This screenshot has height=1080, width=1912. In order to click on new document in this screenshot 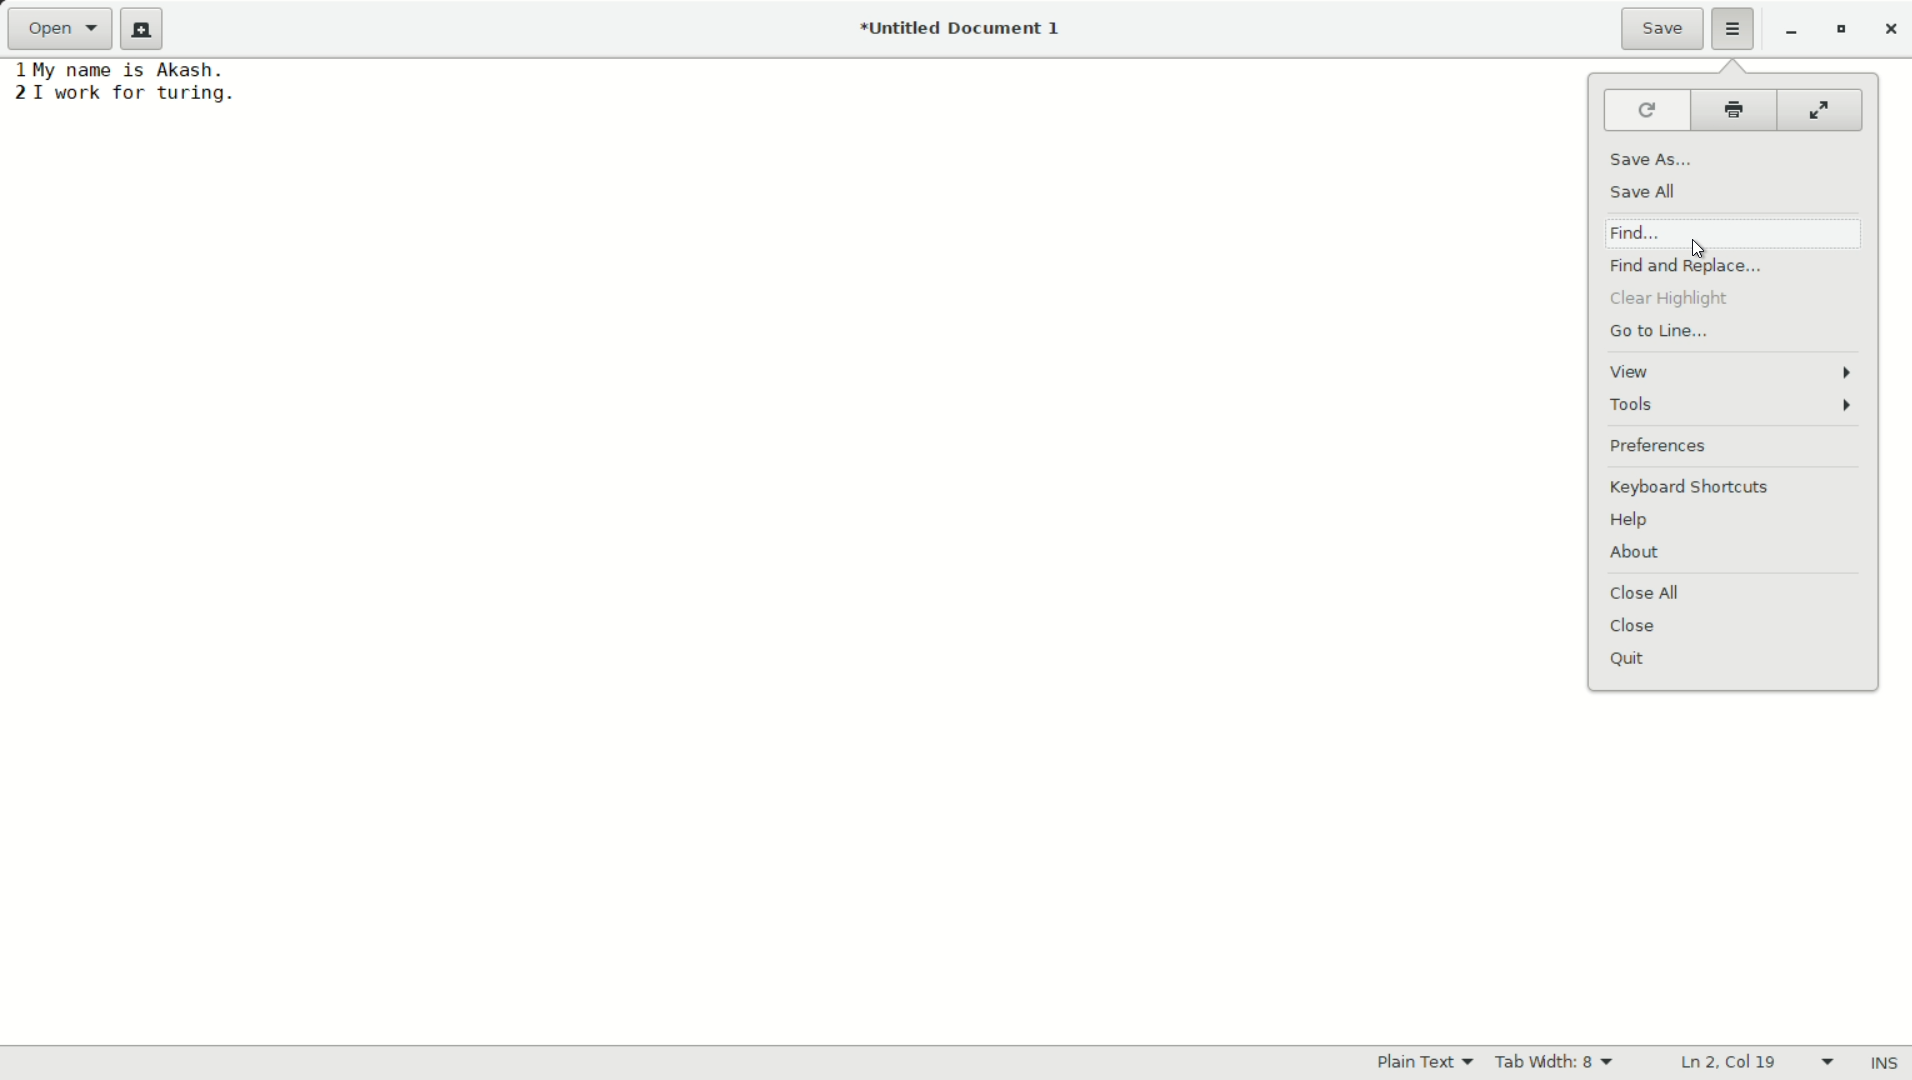, I will do `click(148, 29)`.